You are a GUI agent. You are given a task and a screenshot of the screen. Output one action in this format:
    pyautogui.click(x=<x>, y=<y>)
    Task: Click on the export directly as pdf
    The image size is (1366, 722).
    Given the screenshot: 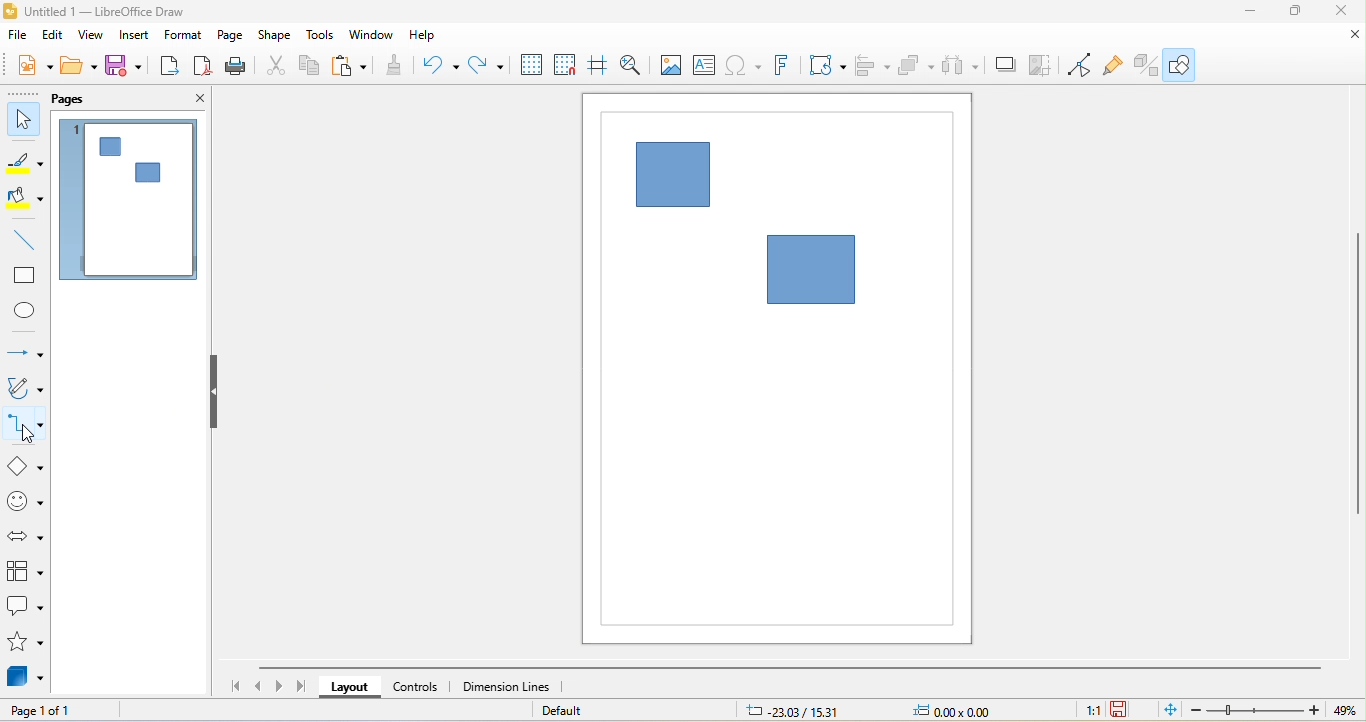 What is the action you would take?
    pyautogui.click(x=206, y=66)
    